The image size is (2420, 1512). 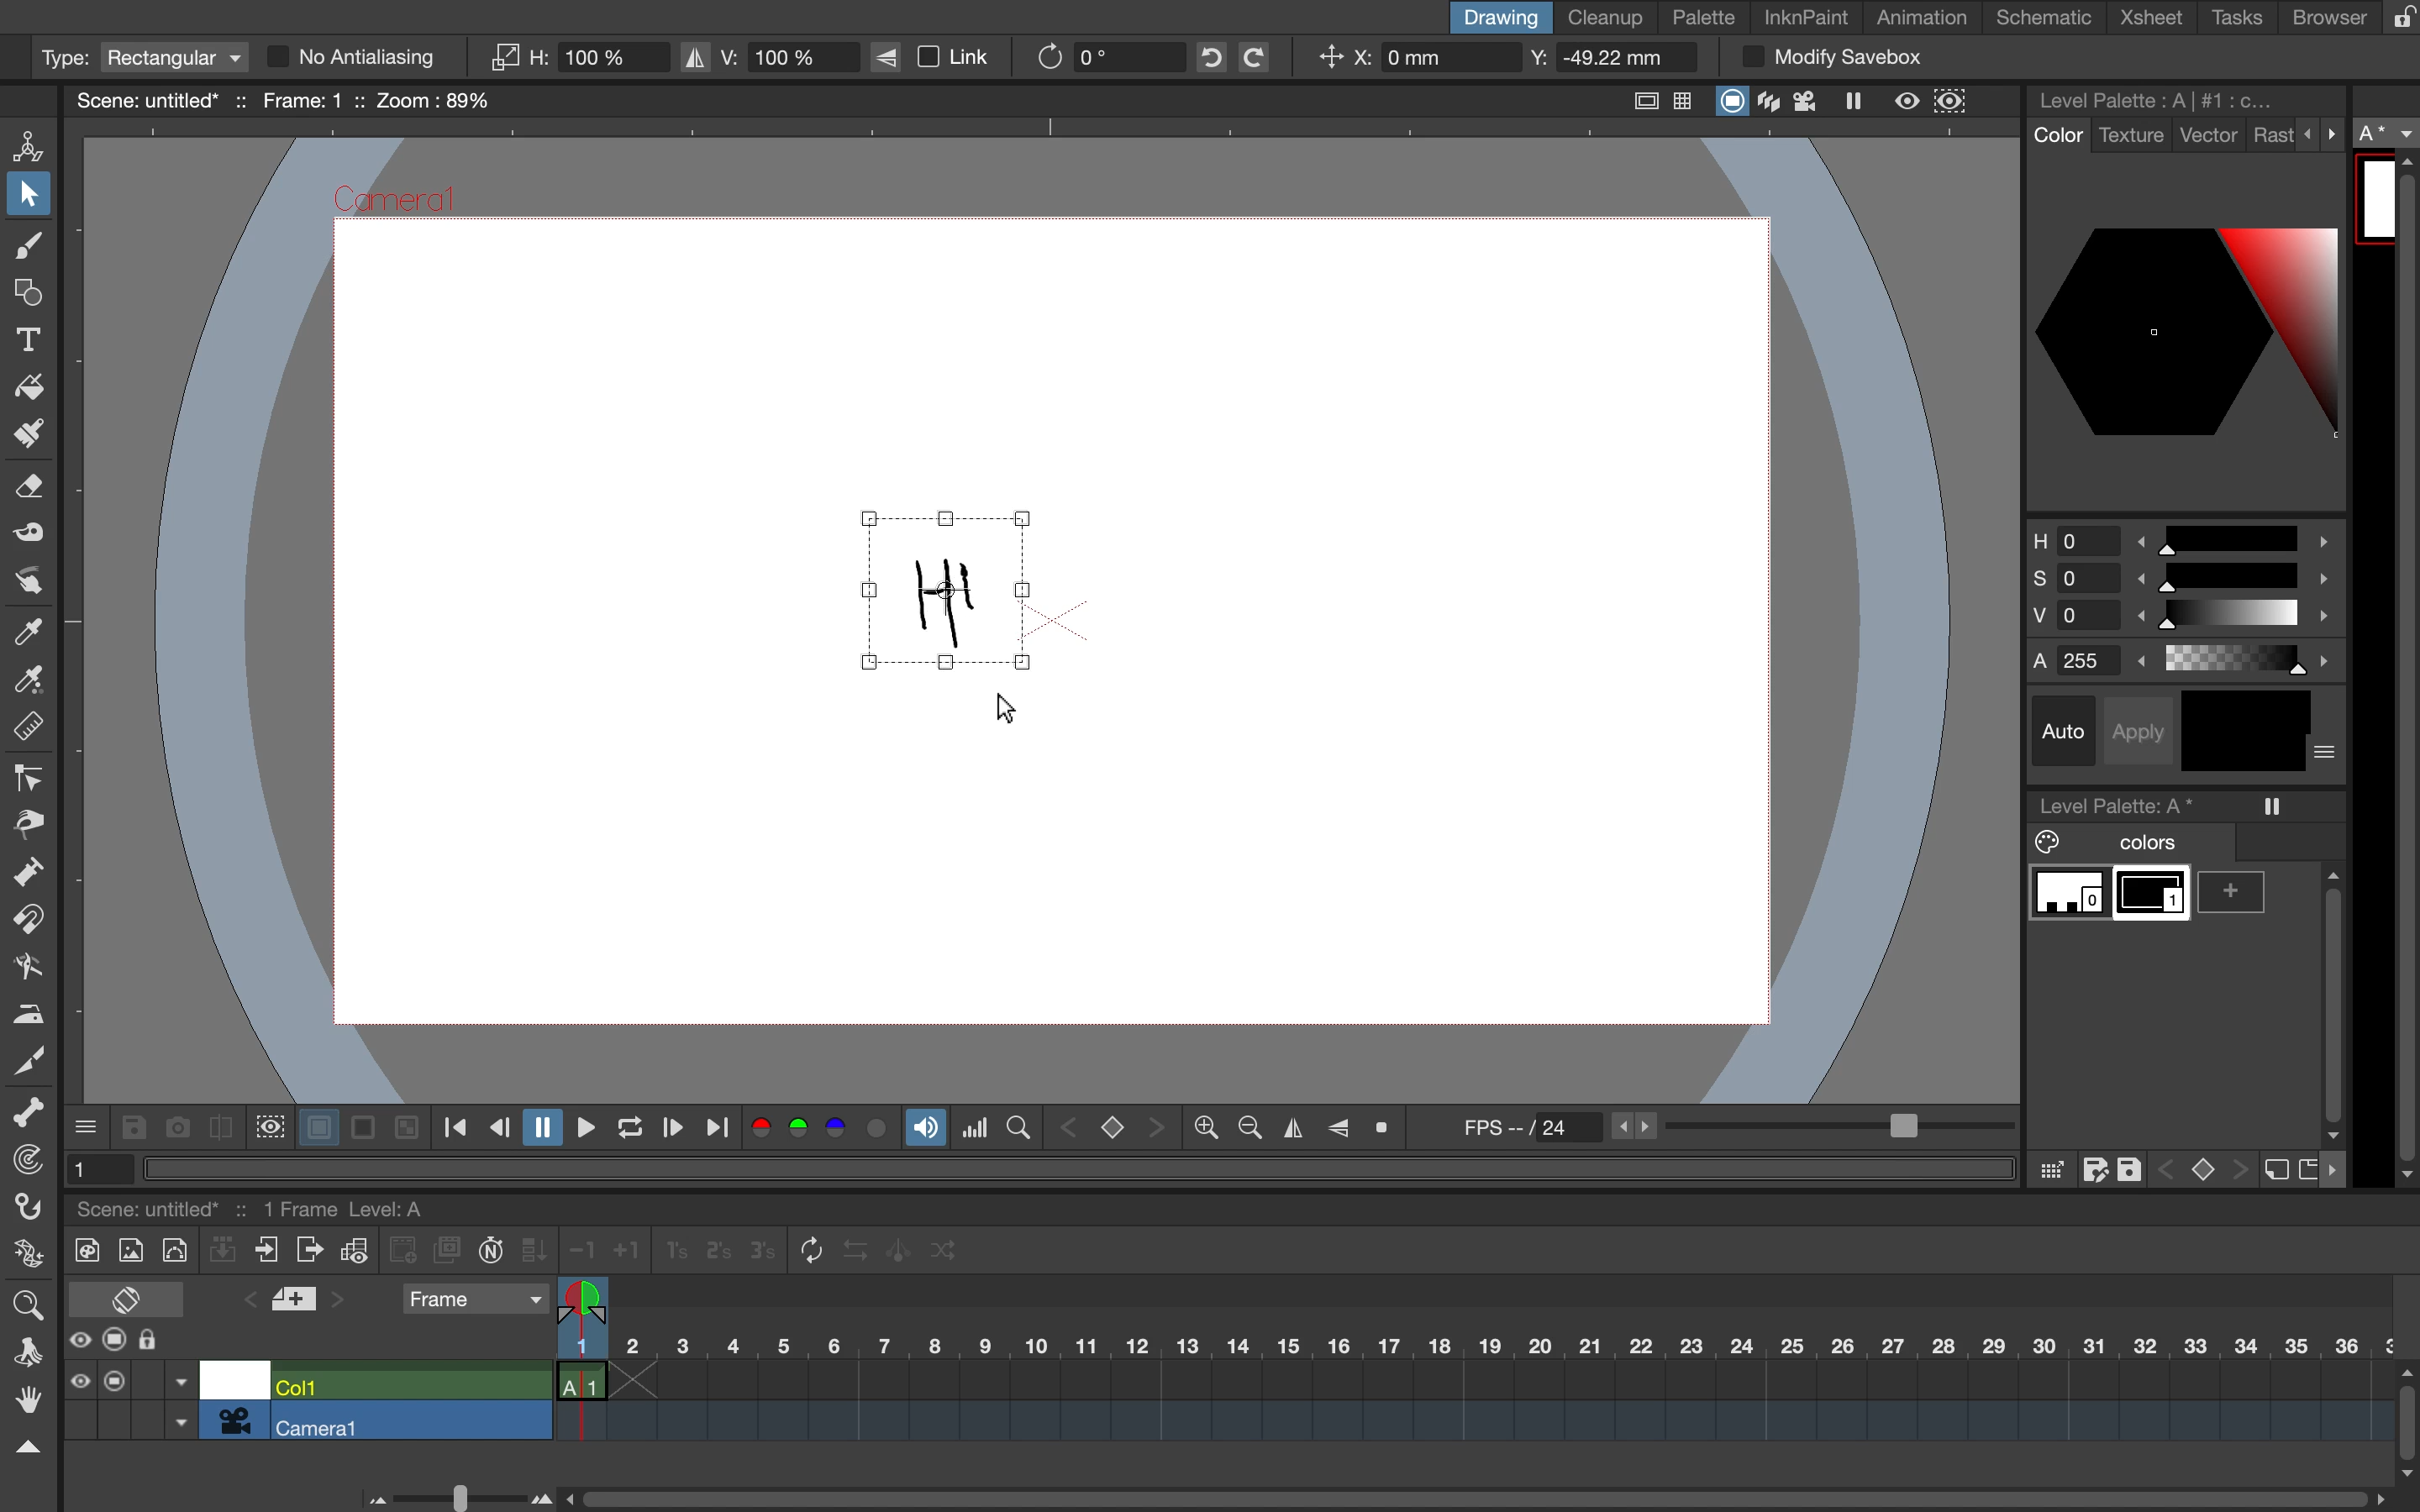 What do you see at coordinates (2130, 136) in the screenshot?
I see `texture` at bounding box center [2130, 136].